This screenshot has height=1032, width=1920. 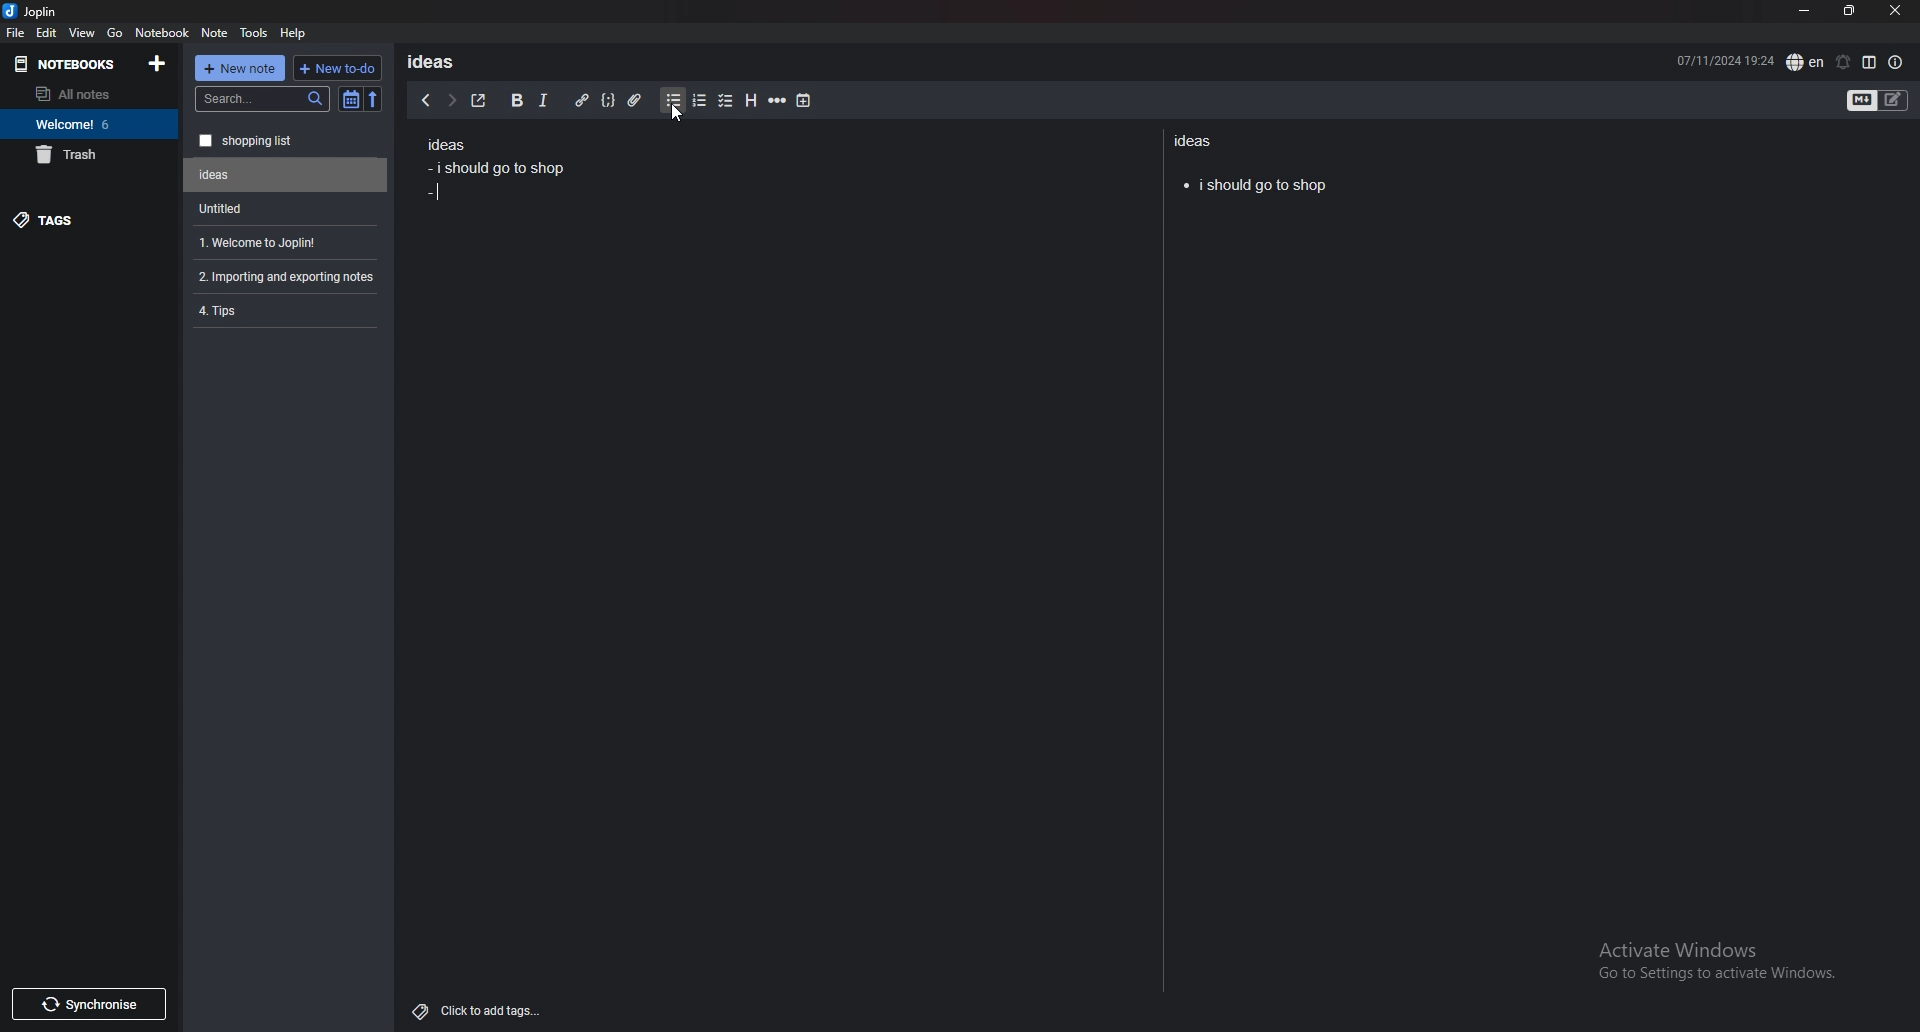 What do you see at coordinates (1198, 140) in the screenshot?
I see `ideas` at bounding box center [1198, 140].